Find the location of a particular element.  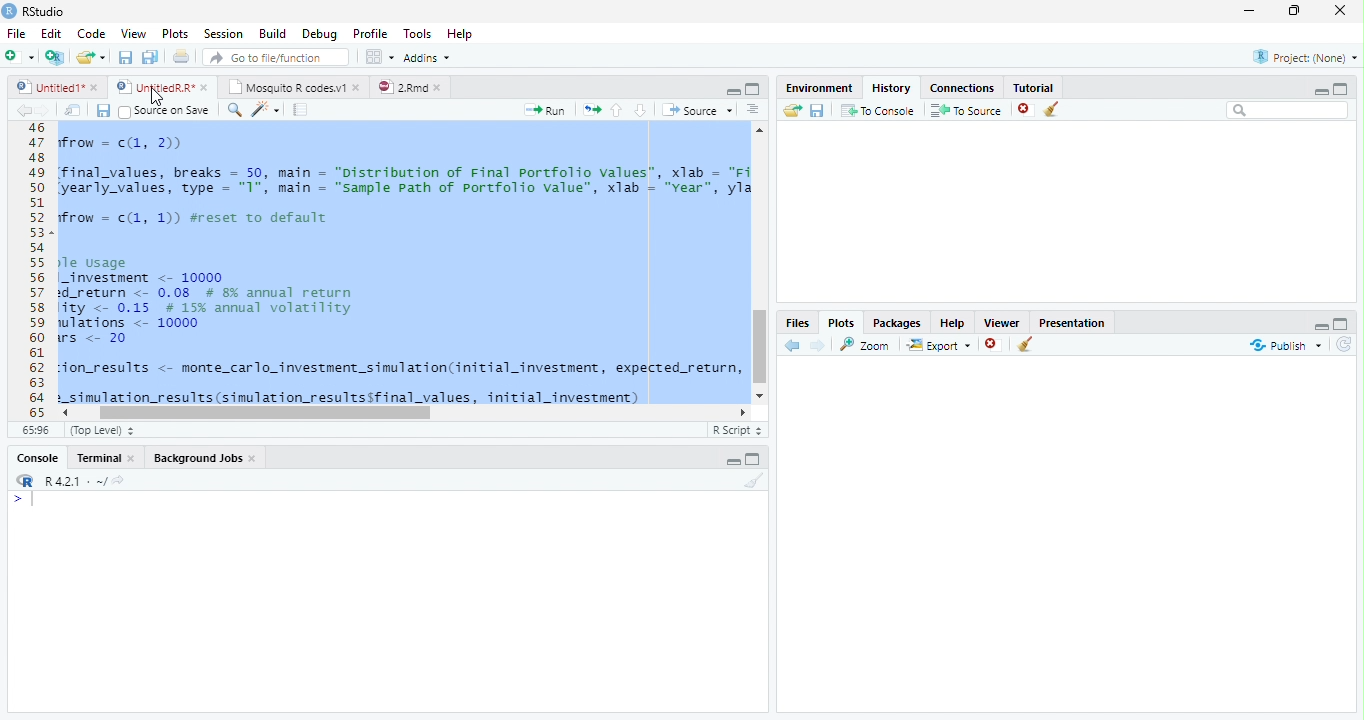

Hide is located at coordinates (1319, 324).